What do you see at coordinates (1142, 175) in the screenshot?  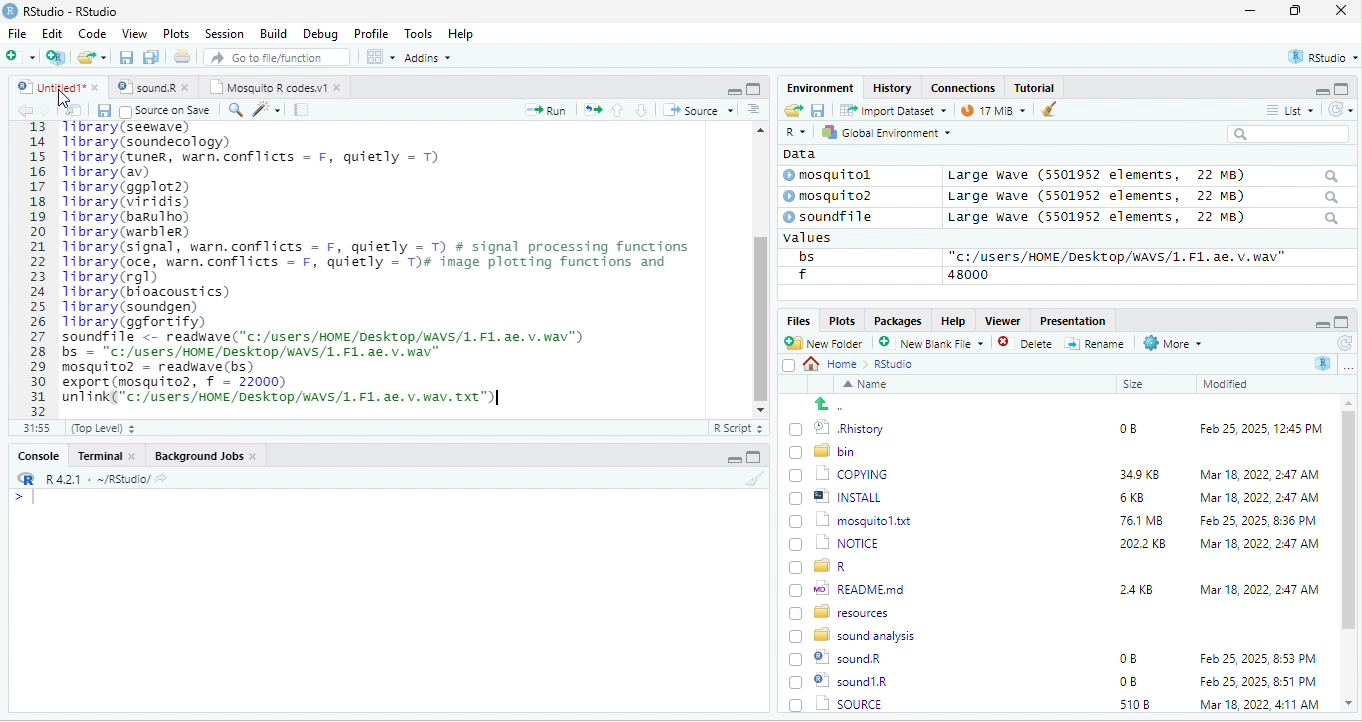 I see `Large wave (5501952 elements, 22 MB)` at bounding box center [1142, 175].